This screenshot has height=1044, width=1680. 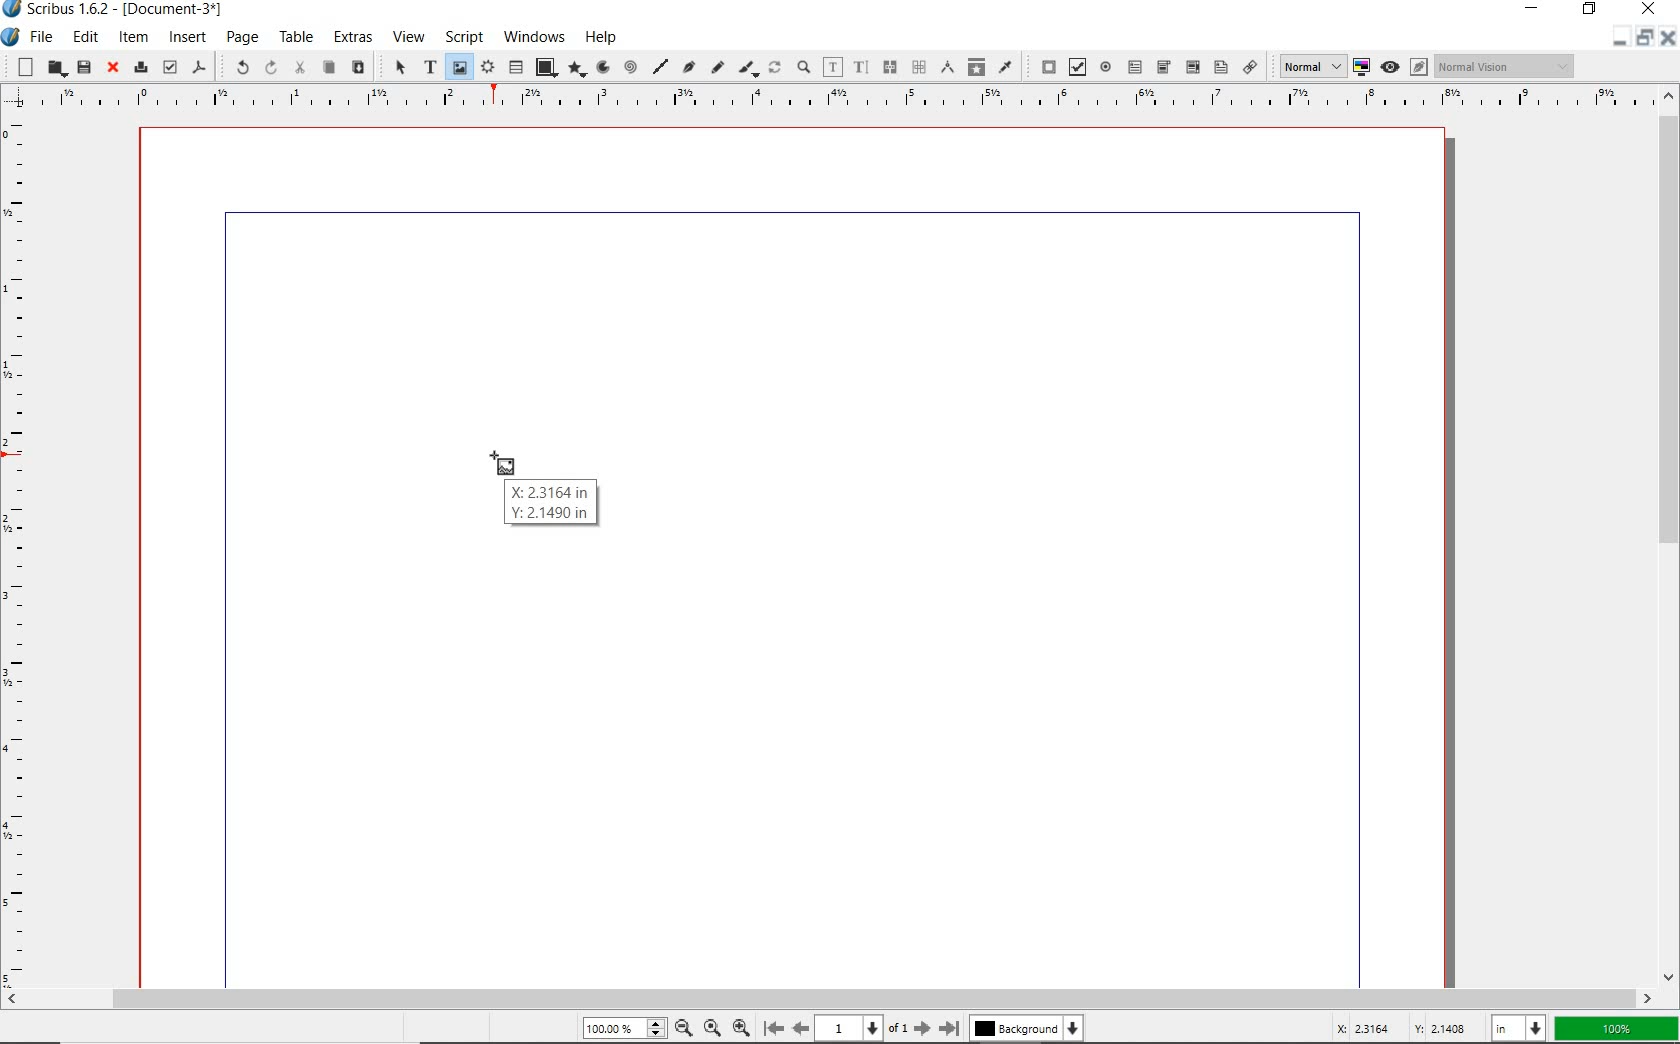 I want to click on save, so click(x=83, y=66).